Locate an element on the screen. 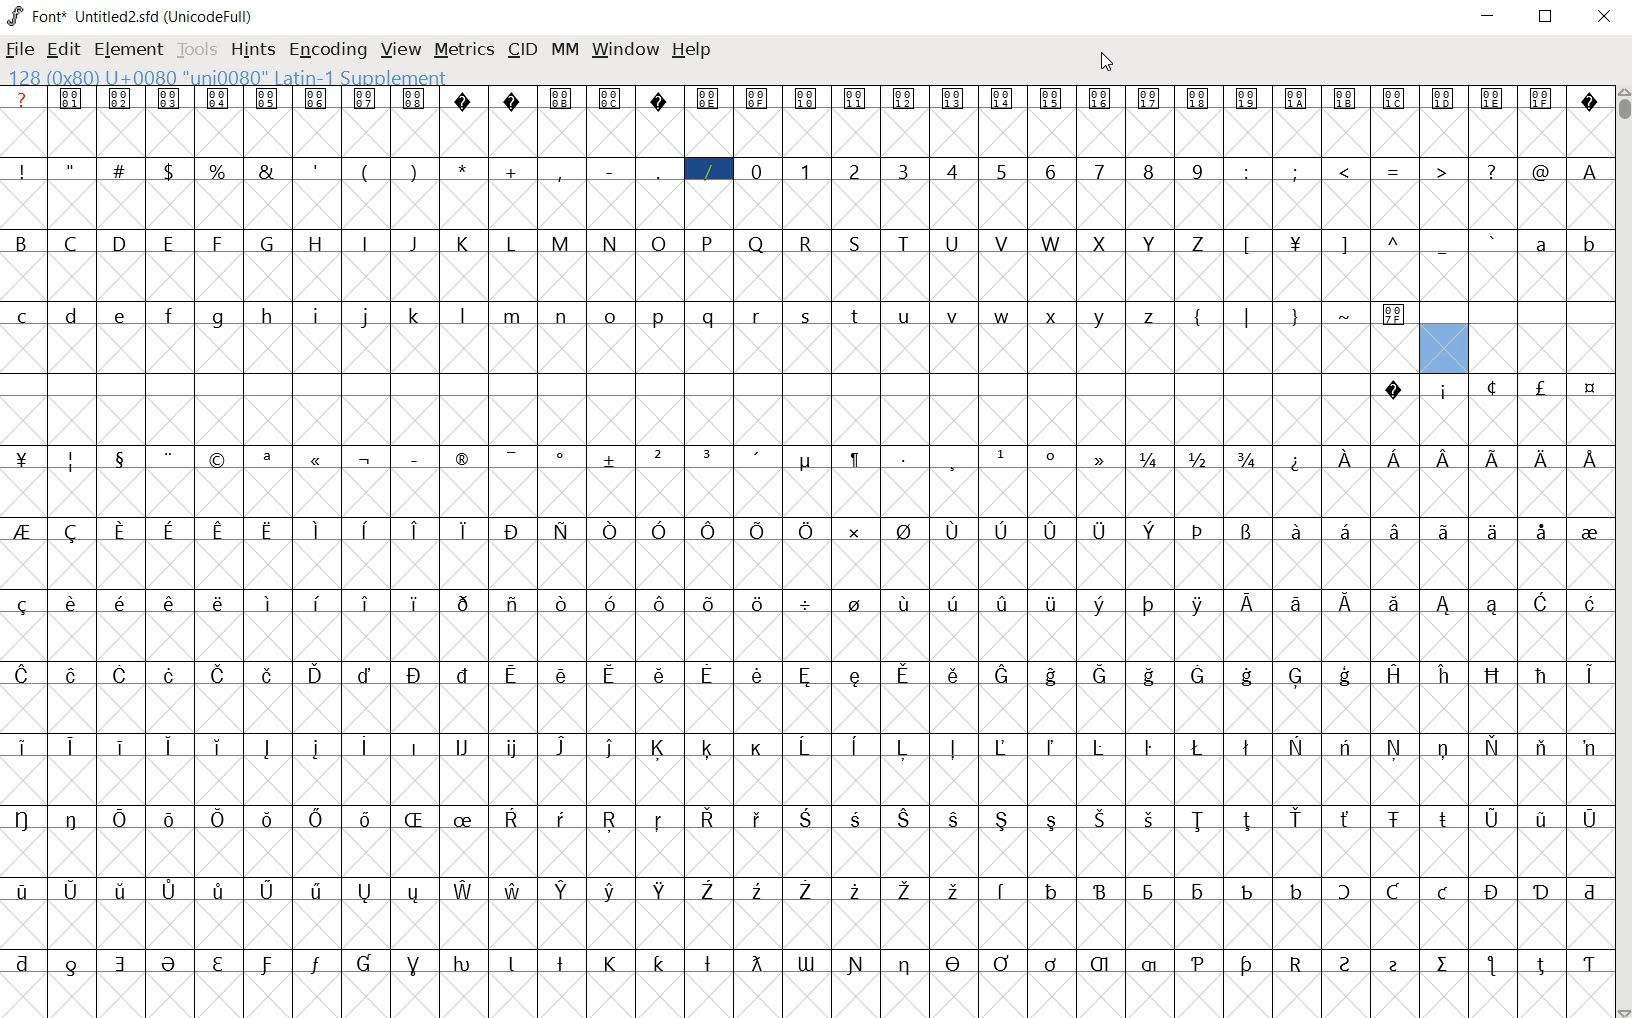 This screenshot has width=1632, height=1018. glyph is located at coordinates (364, 317).